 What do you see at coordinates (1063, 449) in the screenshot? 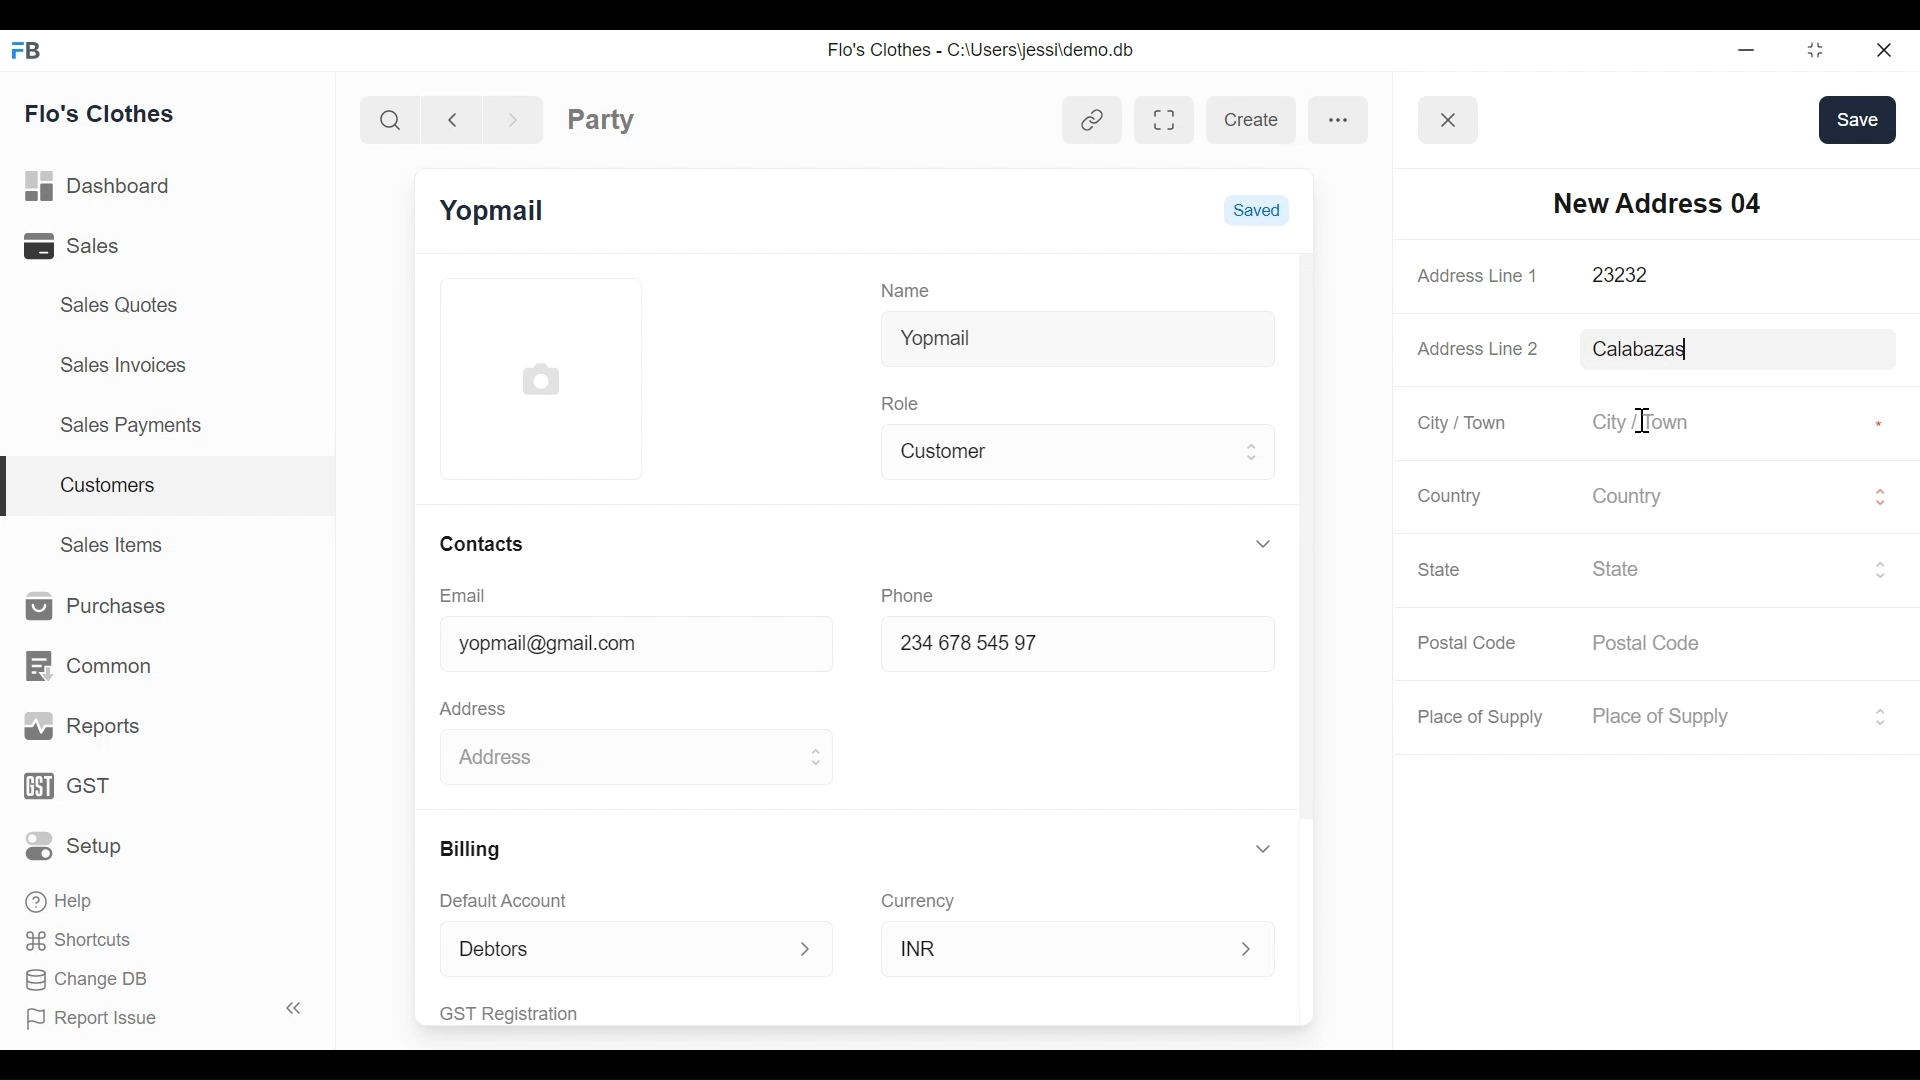
I see `Customer` at bounding box center [1063, 449].